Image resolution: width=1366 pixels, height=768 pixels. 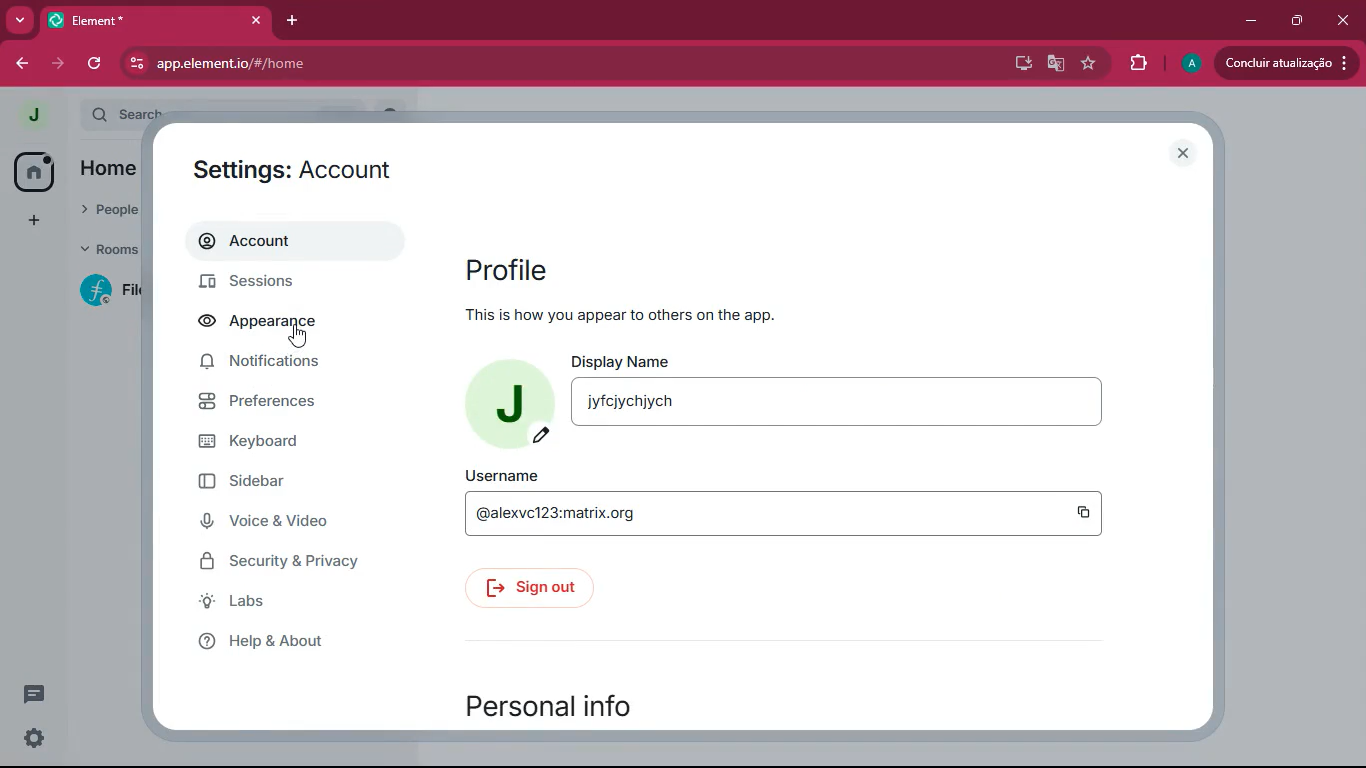 I want to click on add tab, so click(x=288, y=19).